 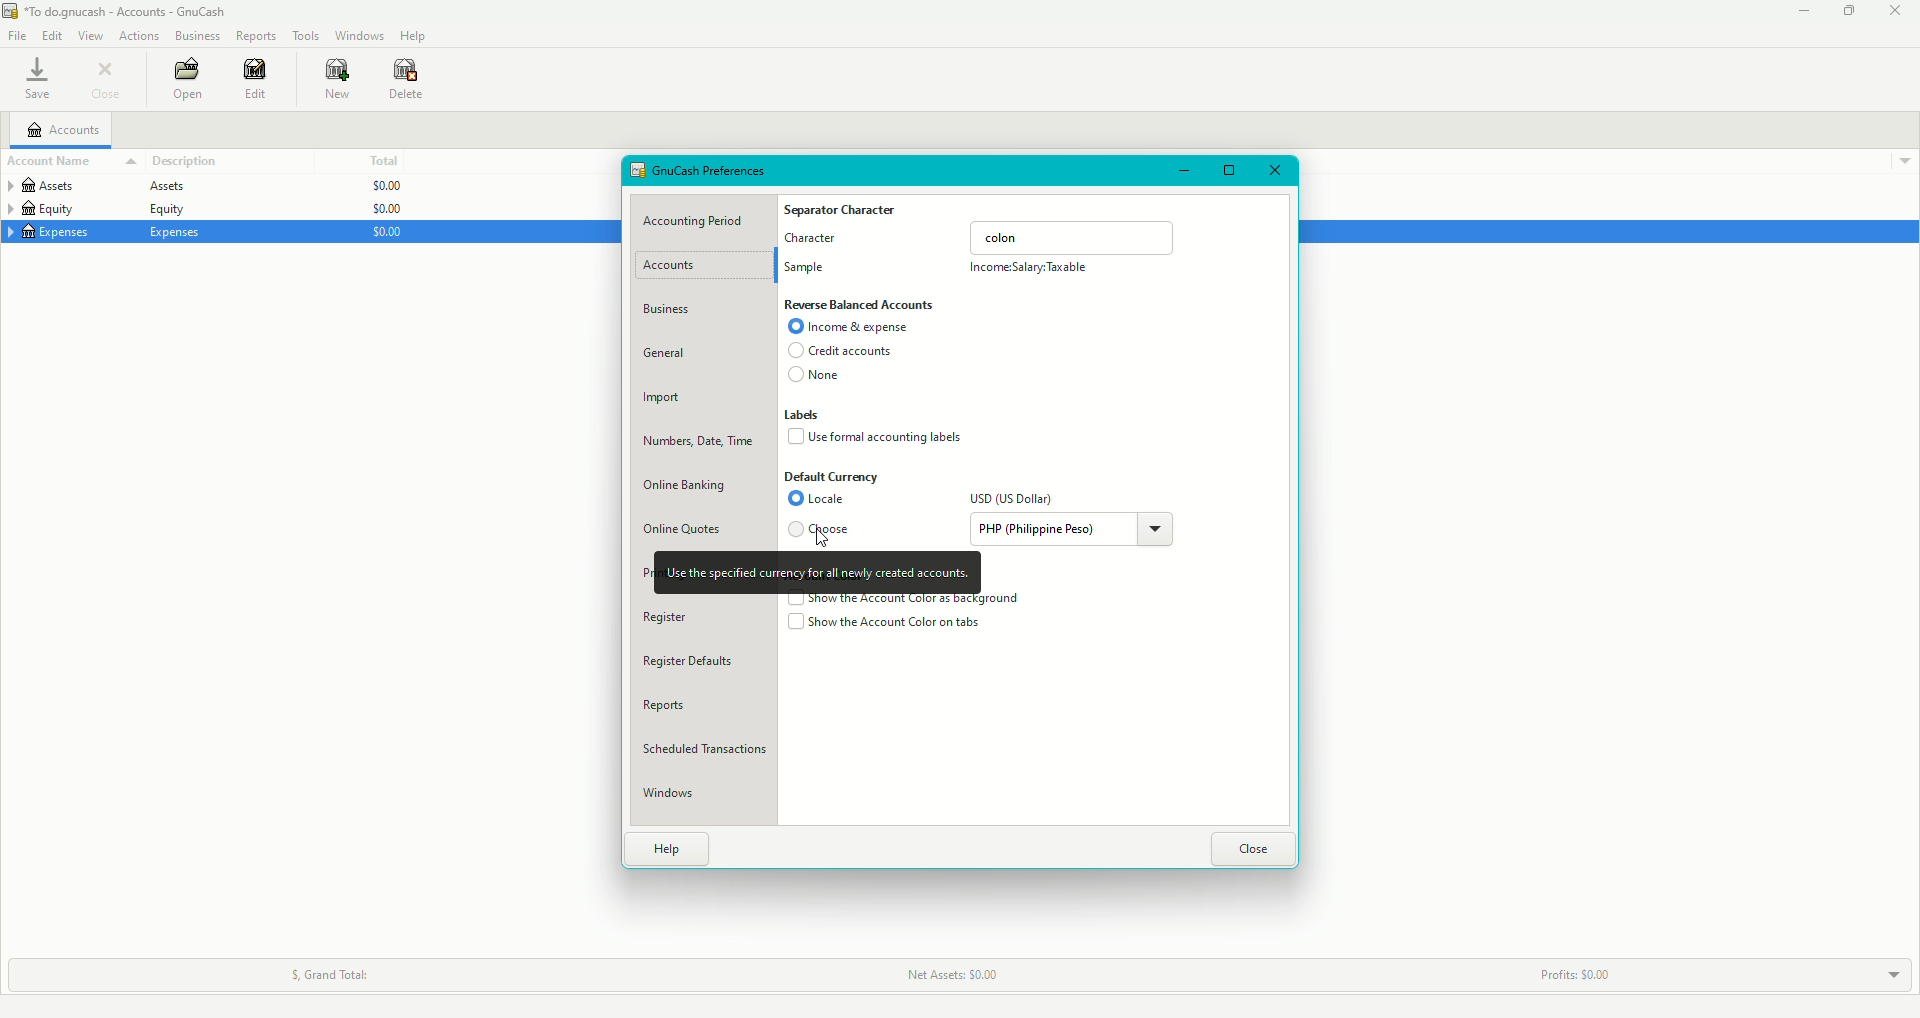 What do you see at coordinates (1186, 171) in the screenshot?
I see `Minimize` at bounding box center [1186, 171].